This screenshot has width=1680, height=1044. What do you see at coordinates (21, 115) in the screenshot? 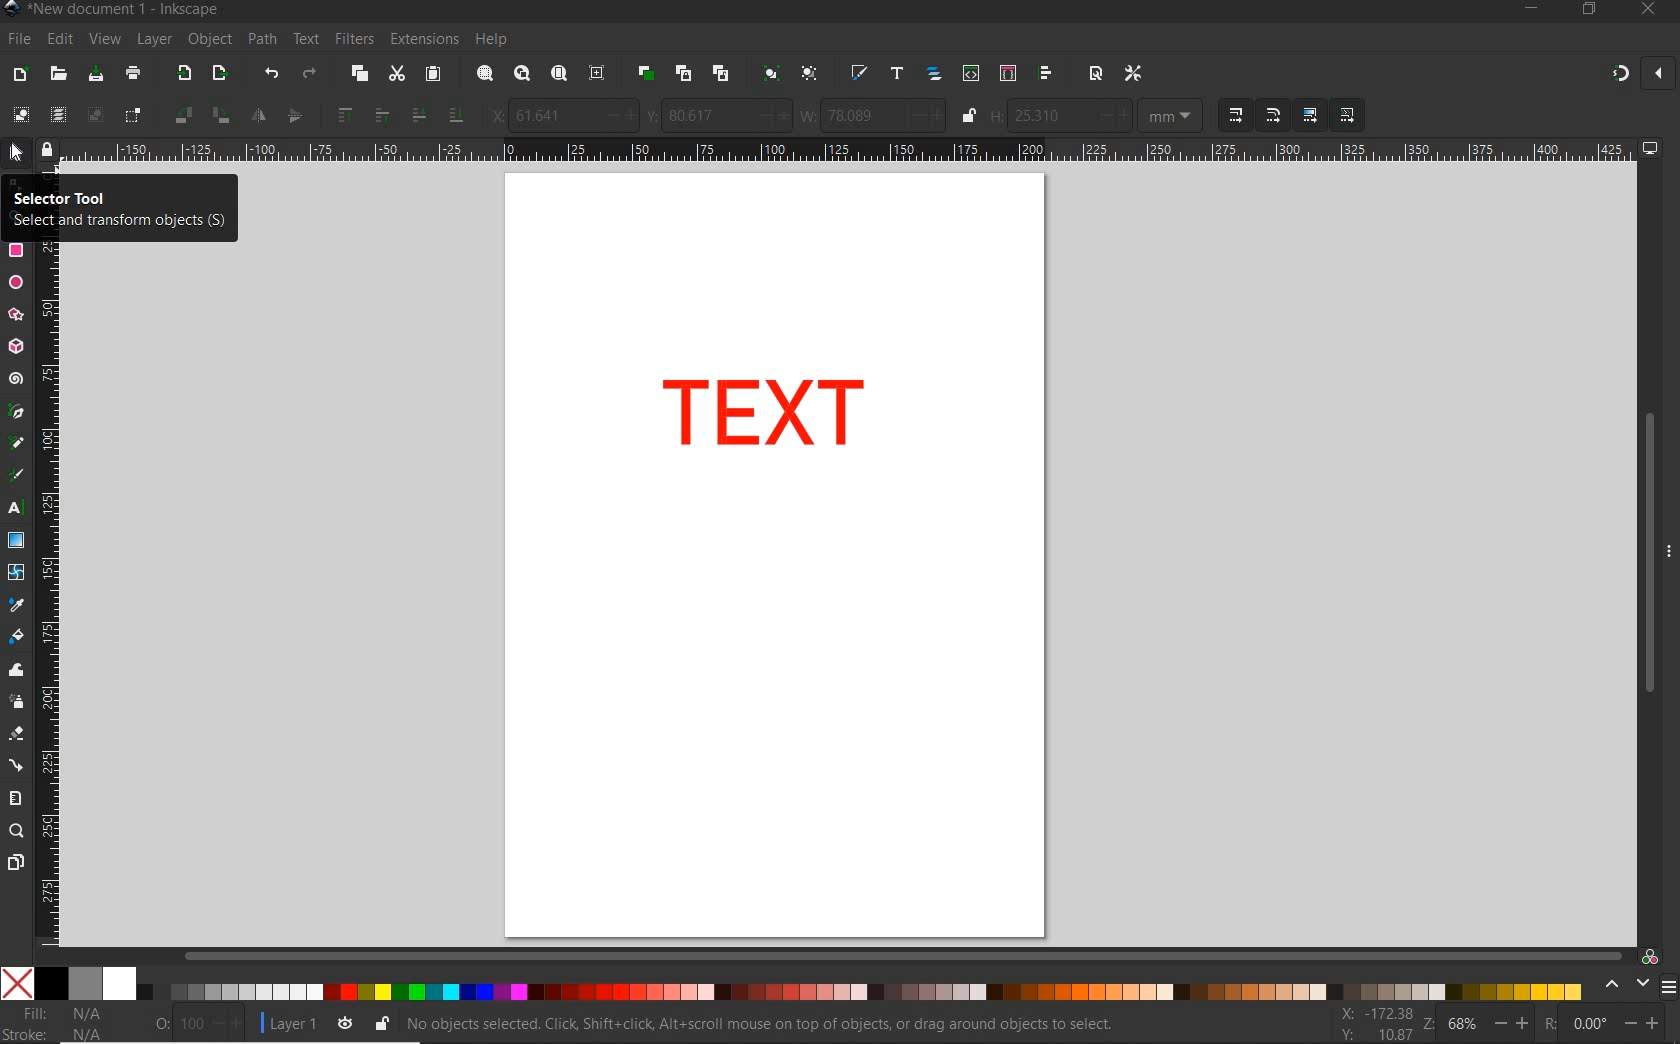
I see `select all` at bounding box center [21, 115].